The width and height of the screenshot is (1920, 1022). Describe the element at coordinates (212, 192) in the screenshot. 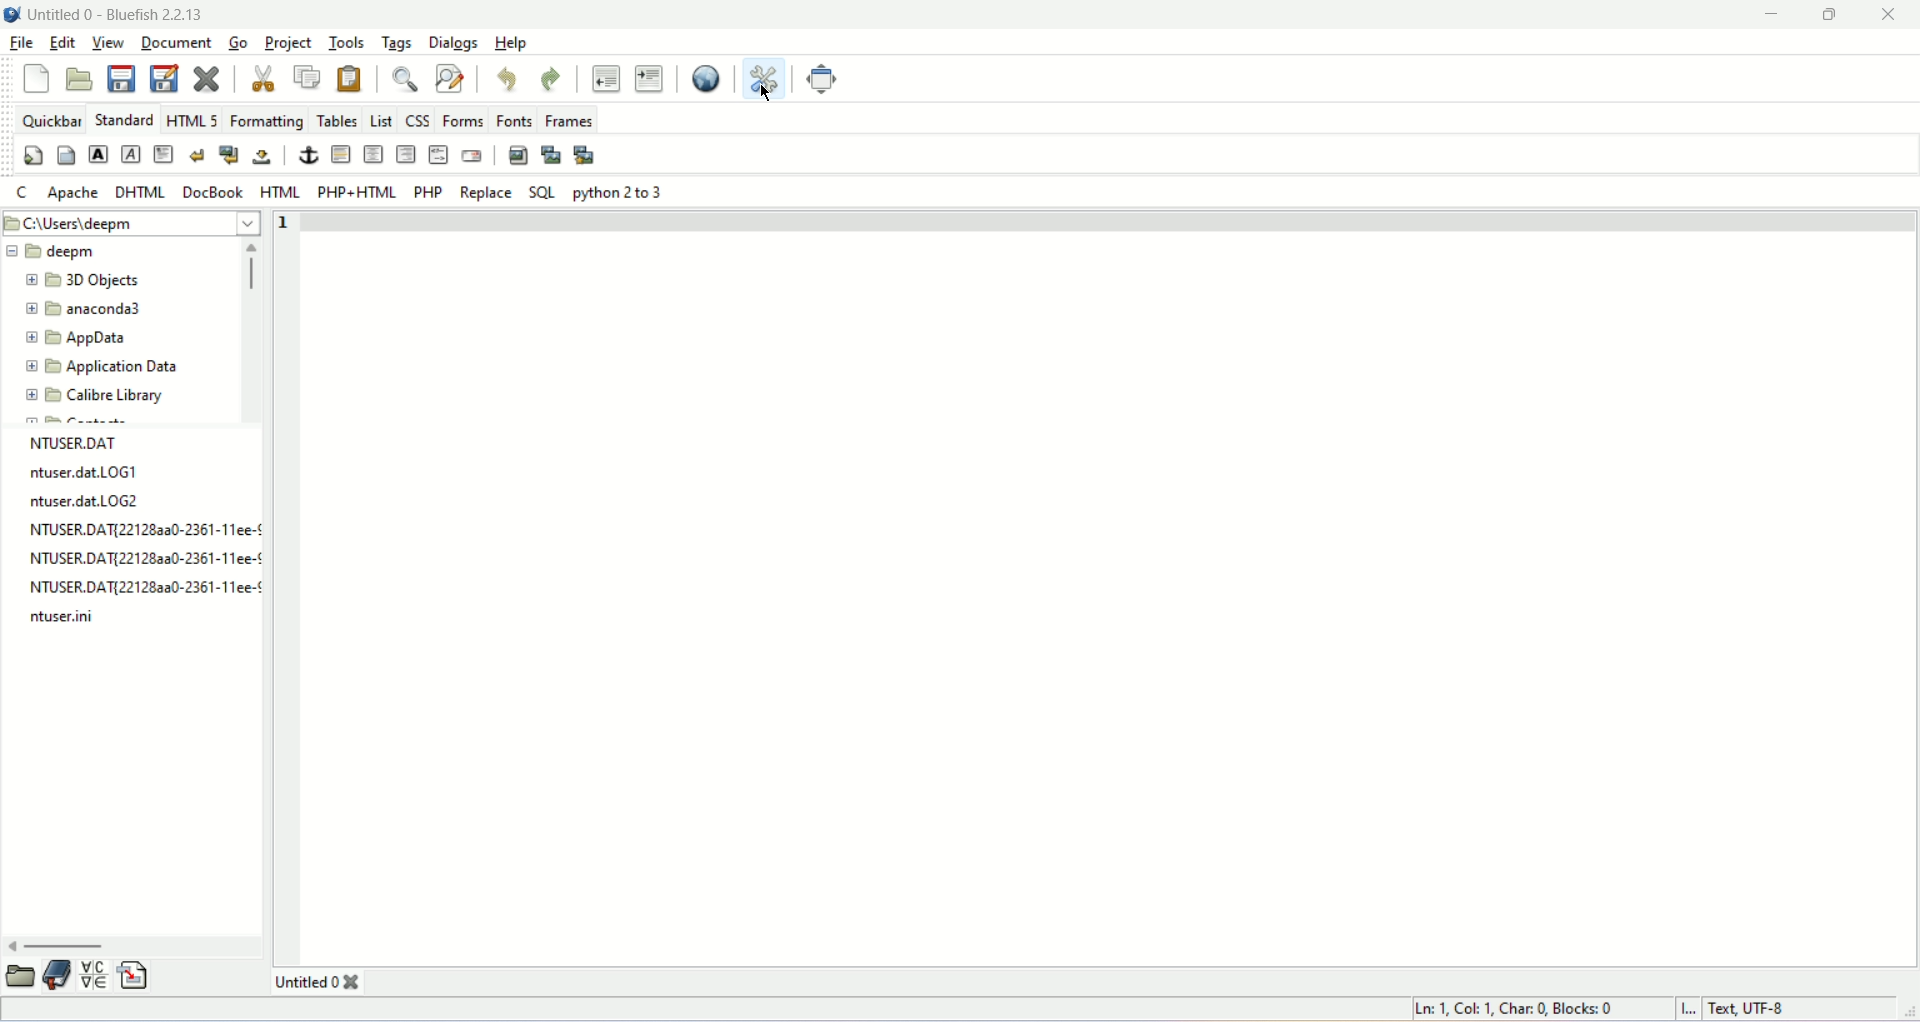

I see `Docbook` at that location.